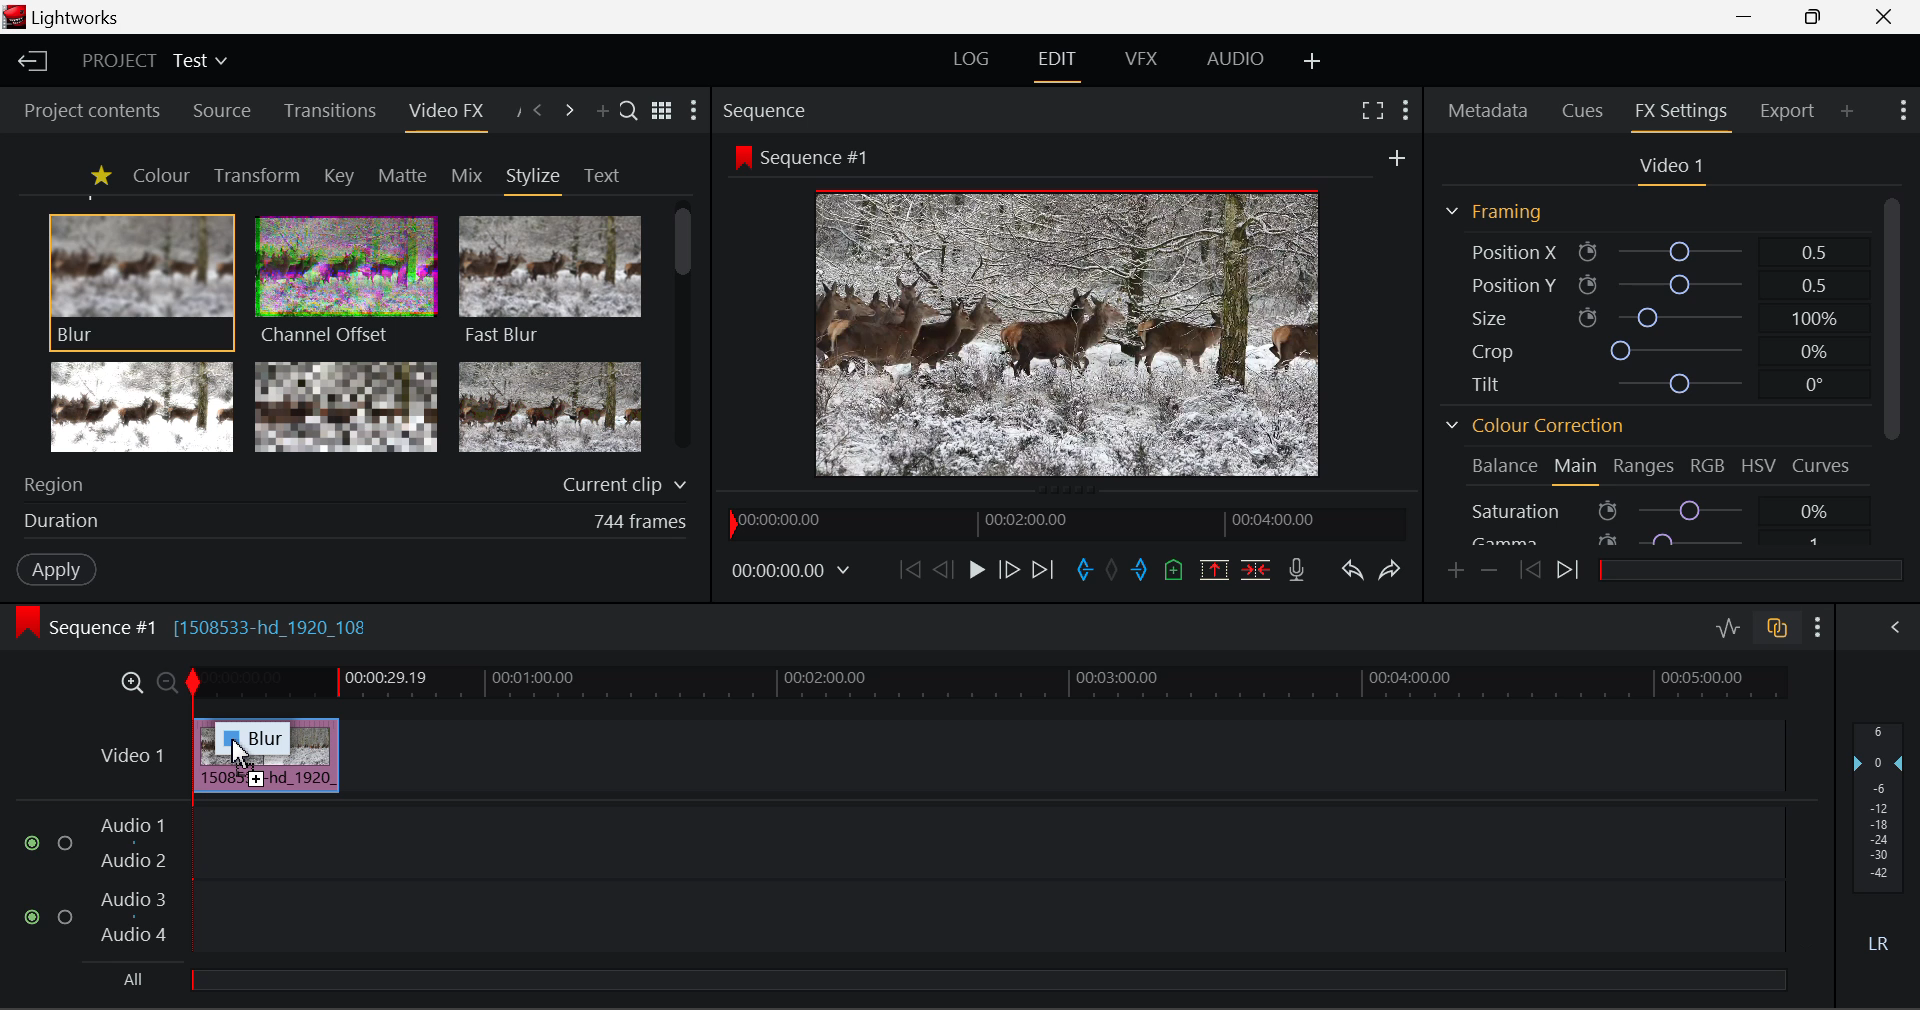 The width and height of the screenshot is (1920, 1010). Describe the element at coordinates (1787, 107) in the screenshot. I see `Export` at that location.